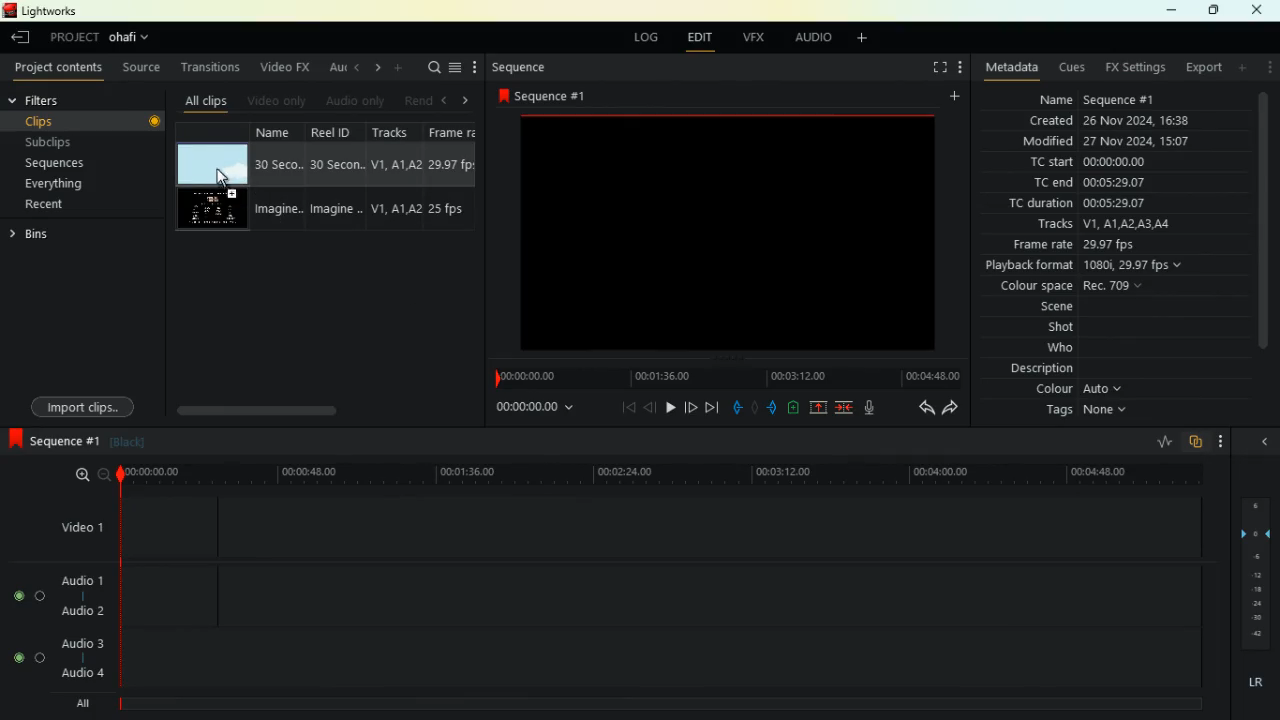 The image size is (1280, 720). Describe the element at coordinates (278, 211) in the screenshot. I see `imagine..` at that location.